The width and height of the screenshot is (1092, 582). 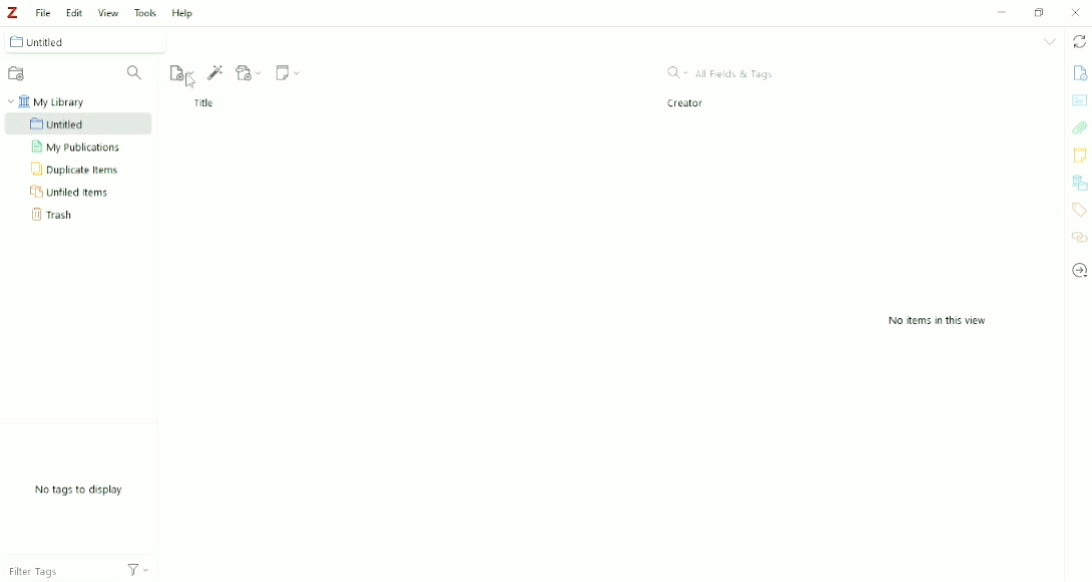 What do you see at coordinates (89, 41) in the screenshot?
I see `Untitled` at bounding box center [89, 41].